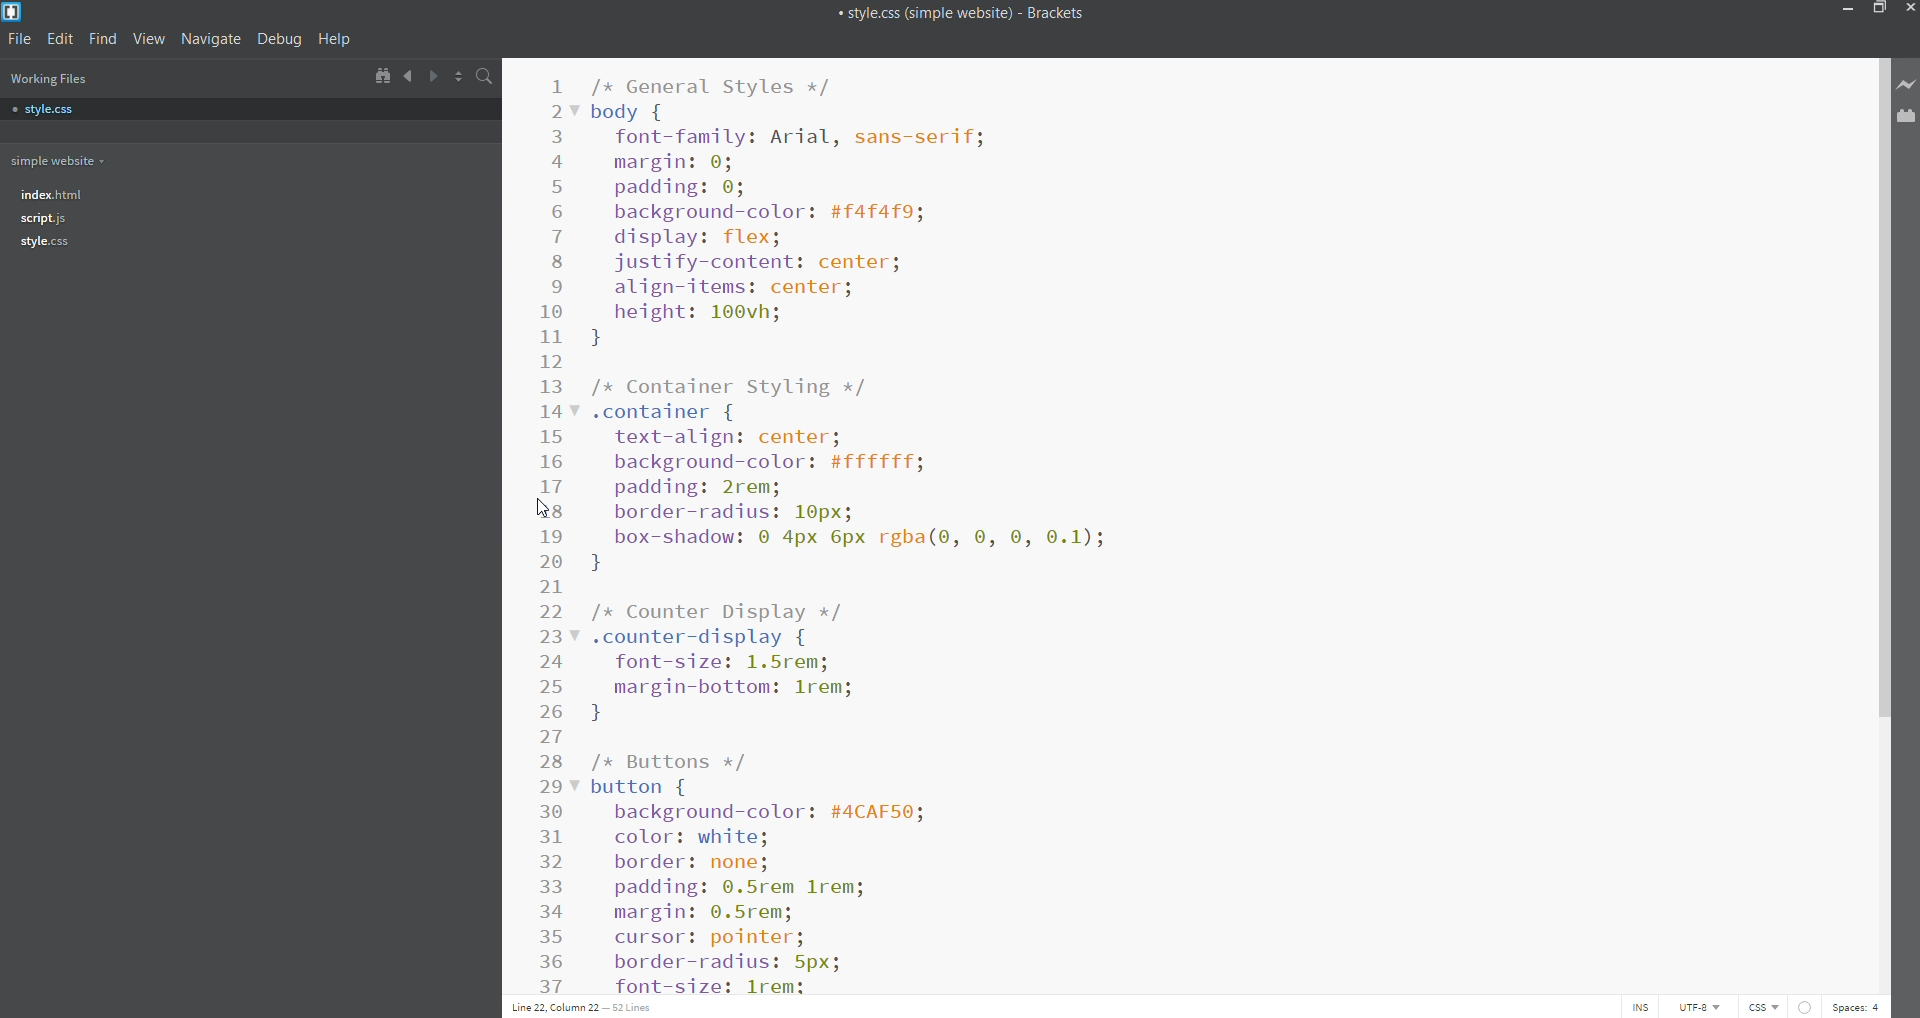 This screenshot has width=1920, height=1018. Describe the element at coordinates (148, 110) in the screenshot. I see `style.css` at that location.